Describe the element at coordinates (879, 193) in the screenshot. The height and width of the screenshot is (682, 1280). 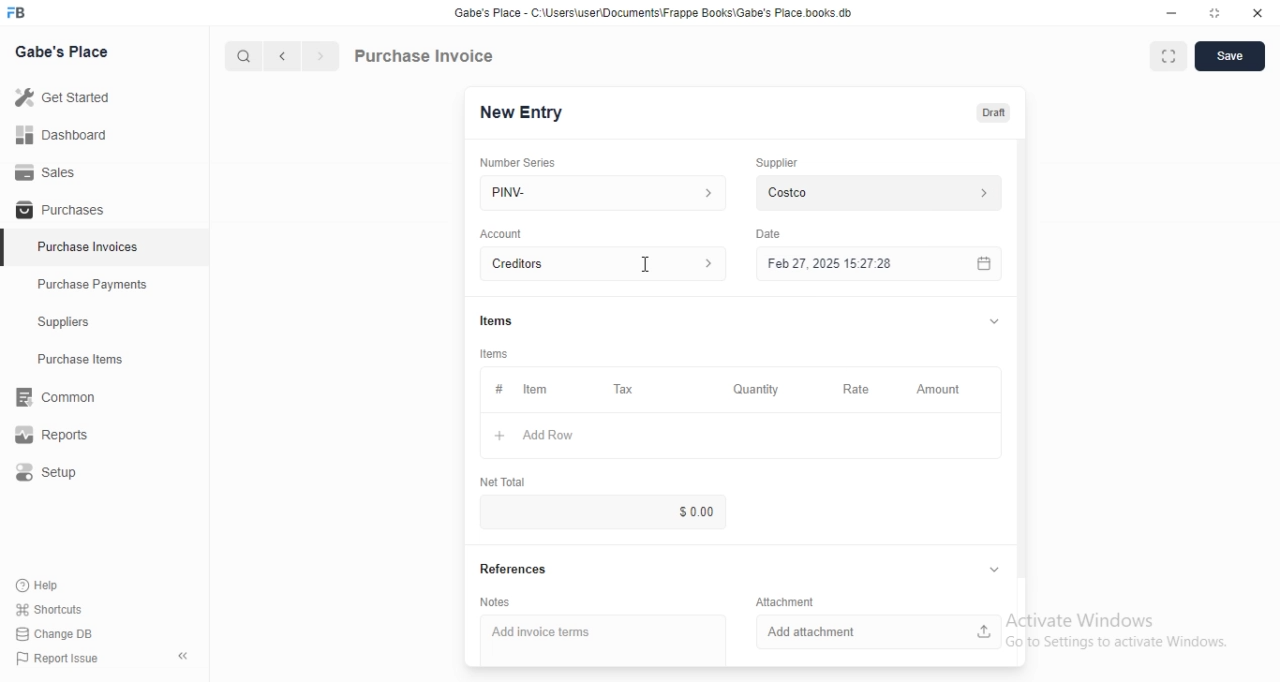
I see `Costco` at that location.